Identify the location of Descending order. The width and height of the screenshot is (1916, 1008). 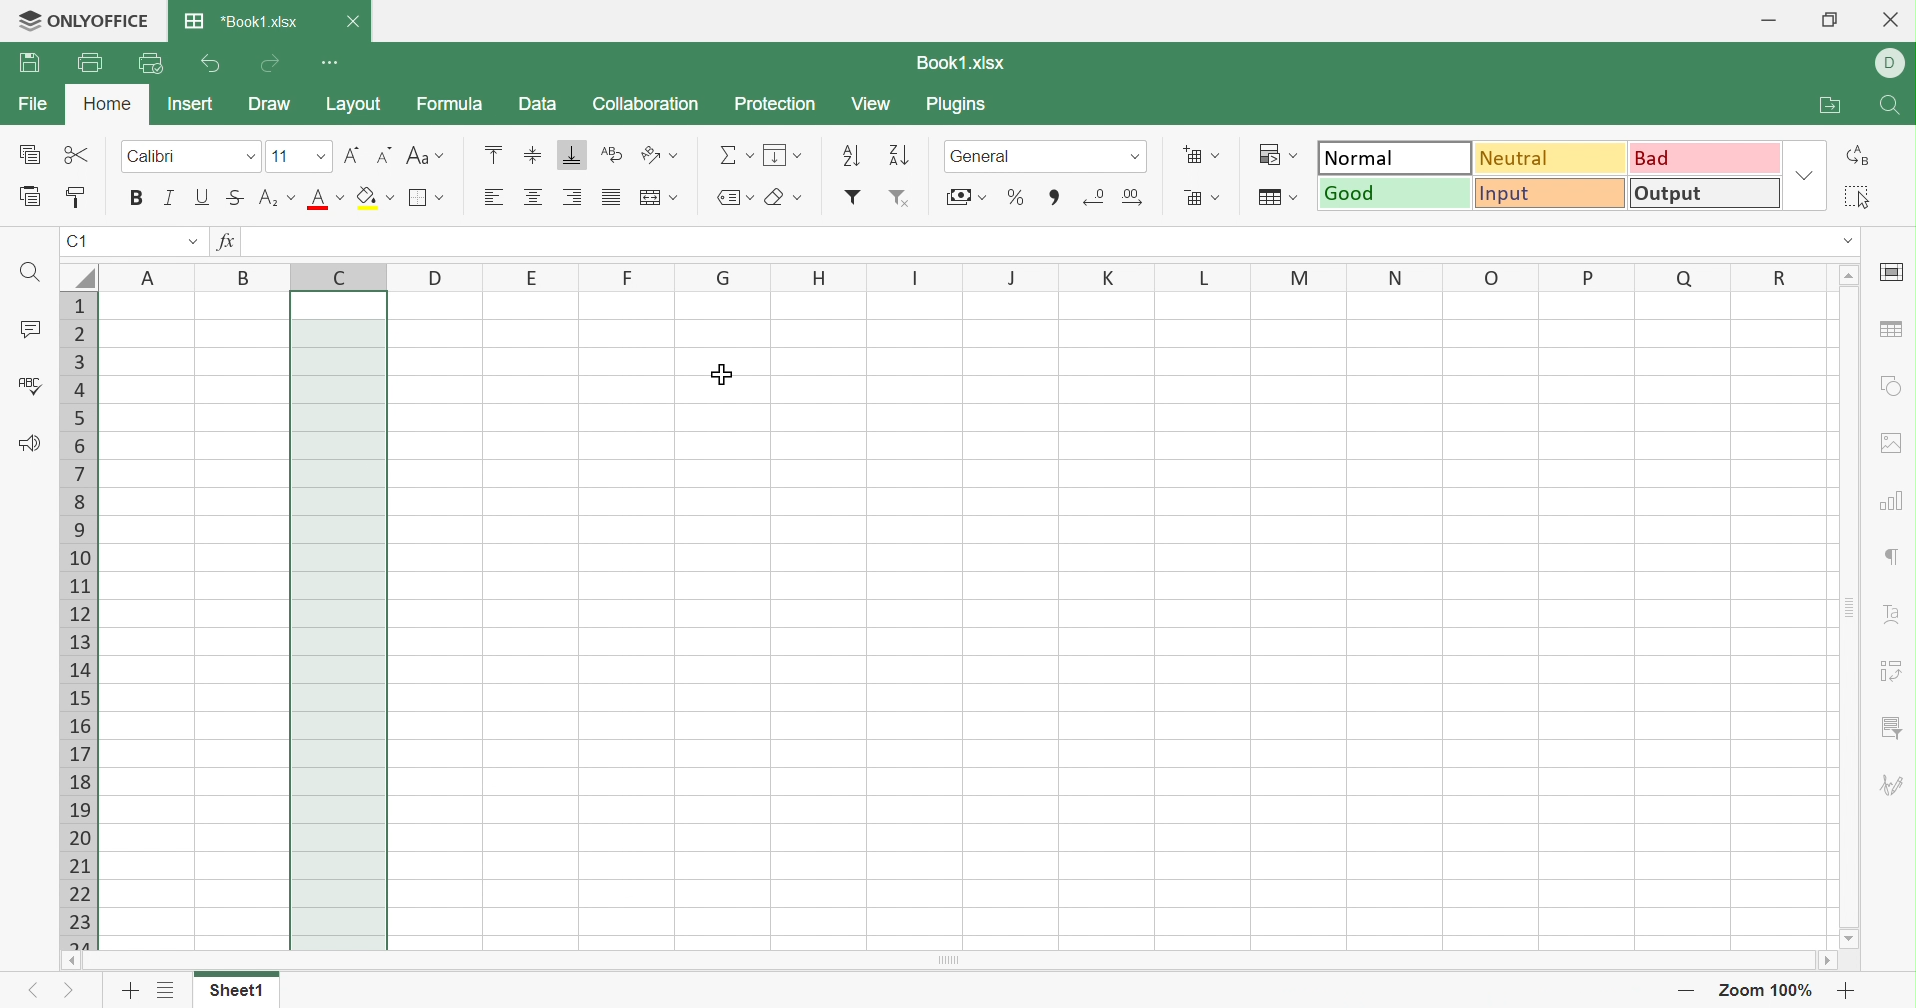
(896, 158).